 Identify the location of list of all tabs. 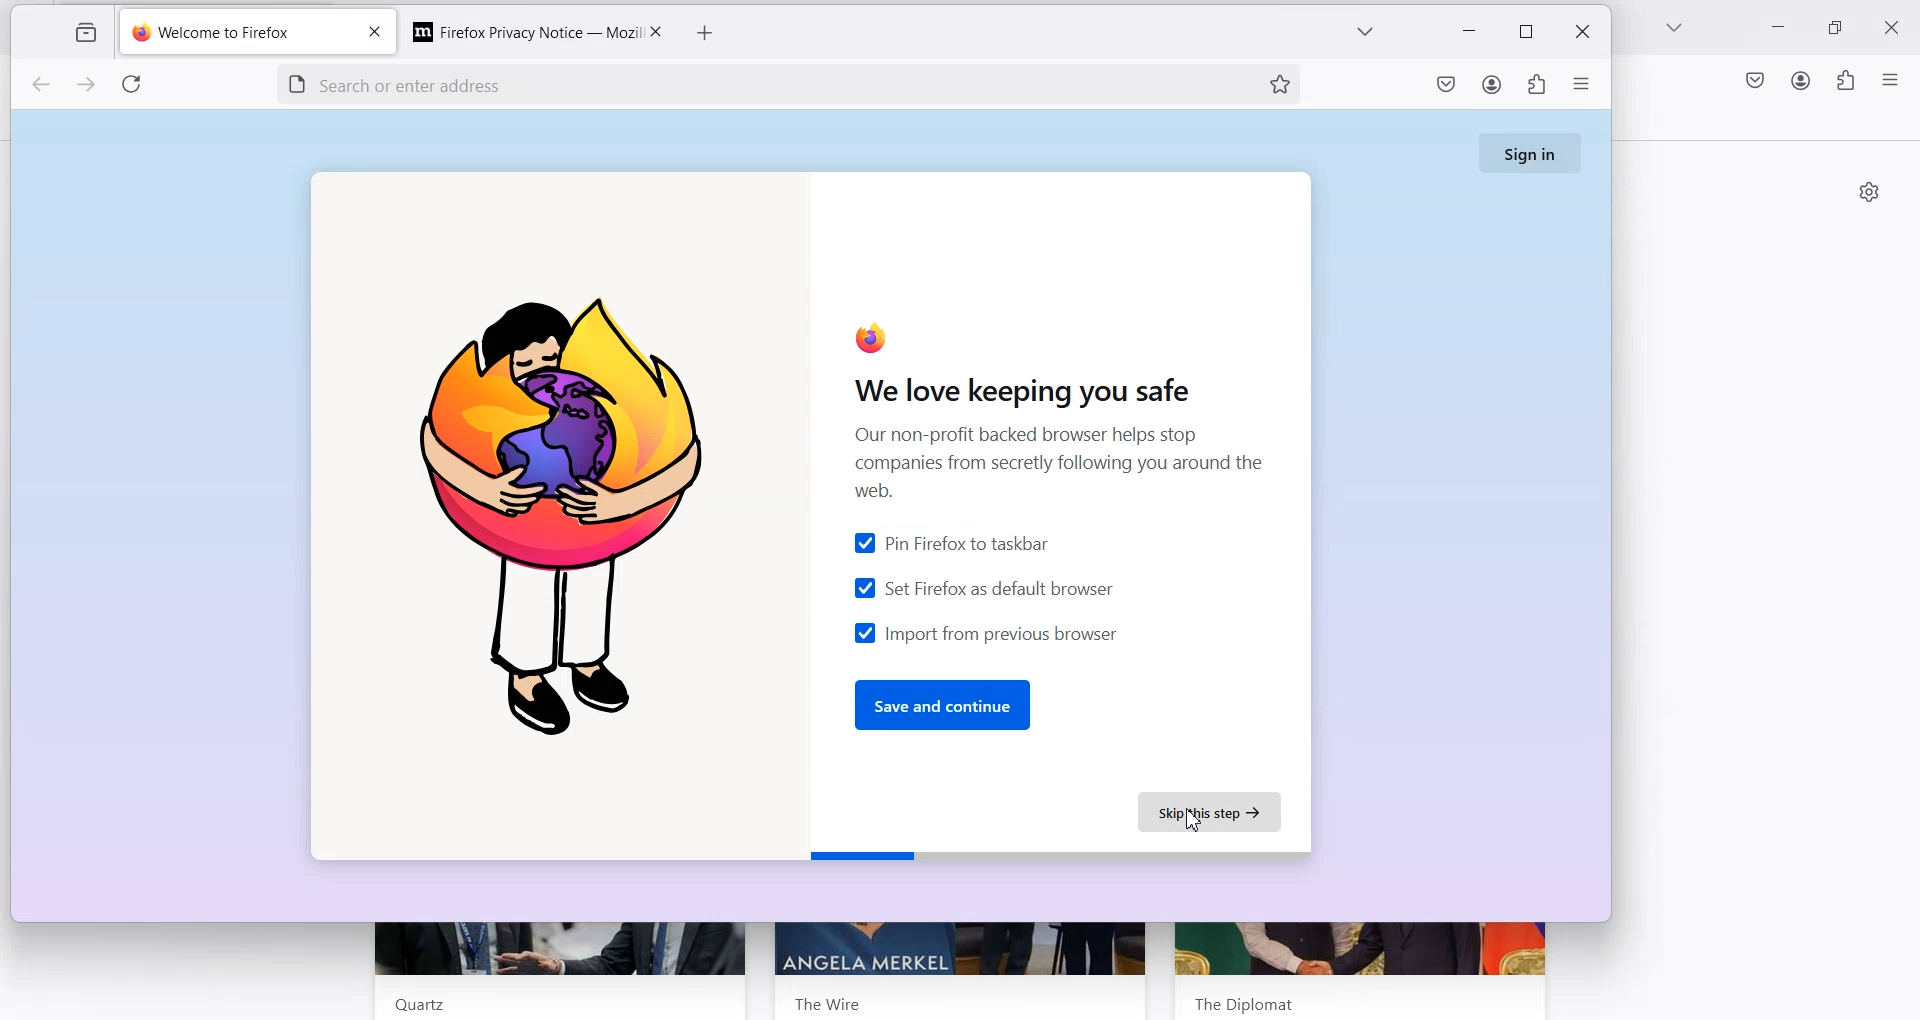
(1363, 35).